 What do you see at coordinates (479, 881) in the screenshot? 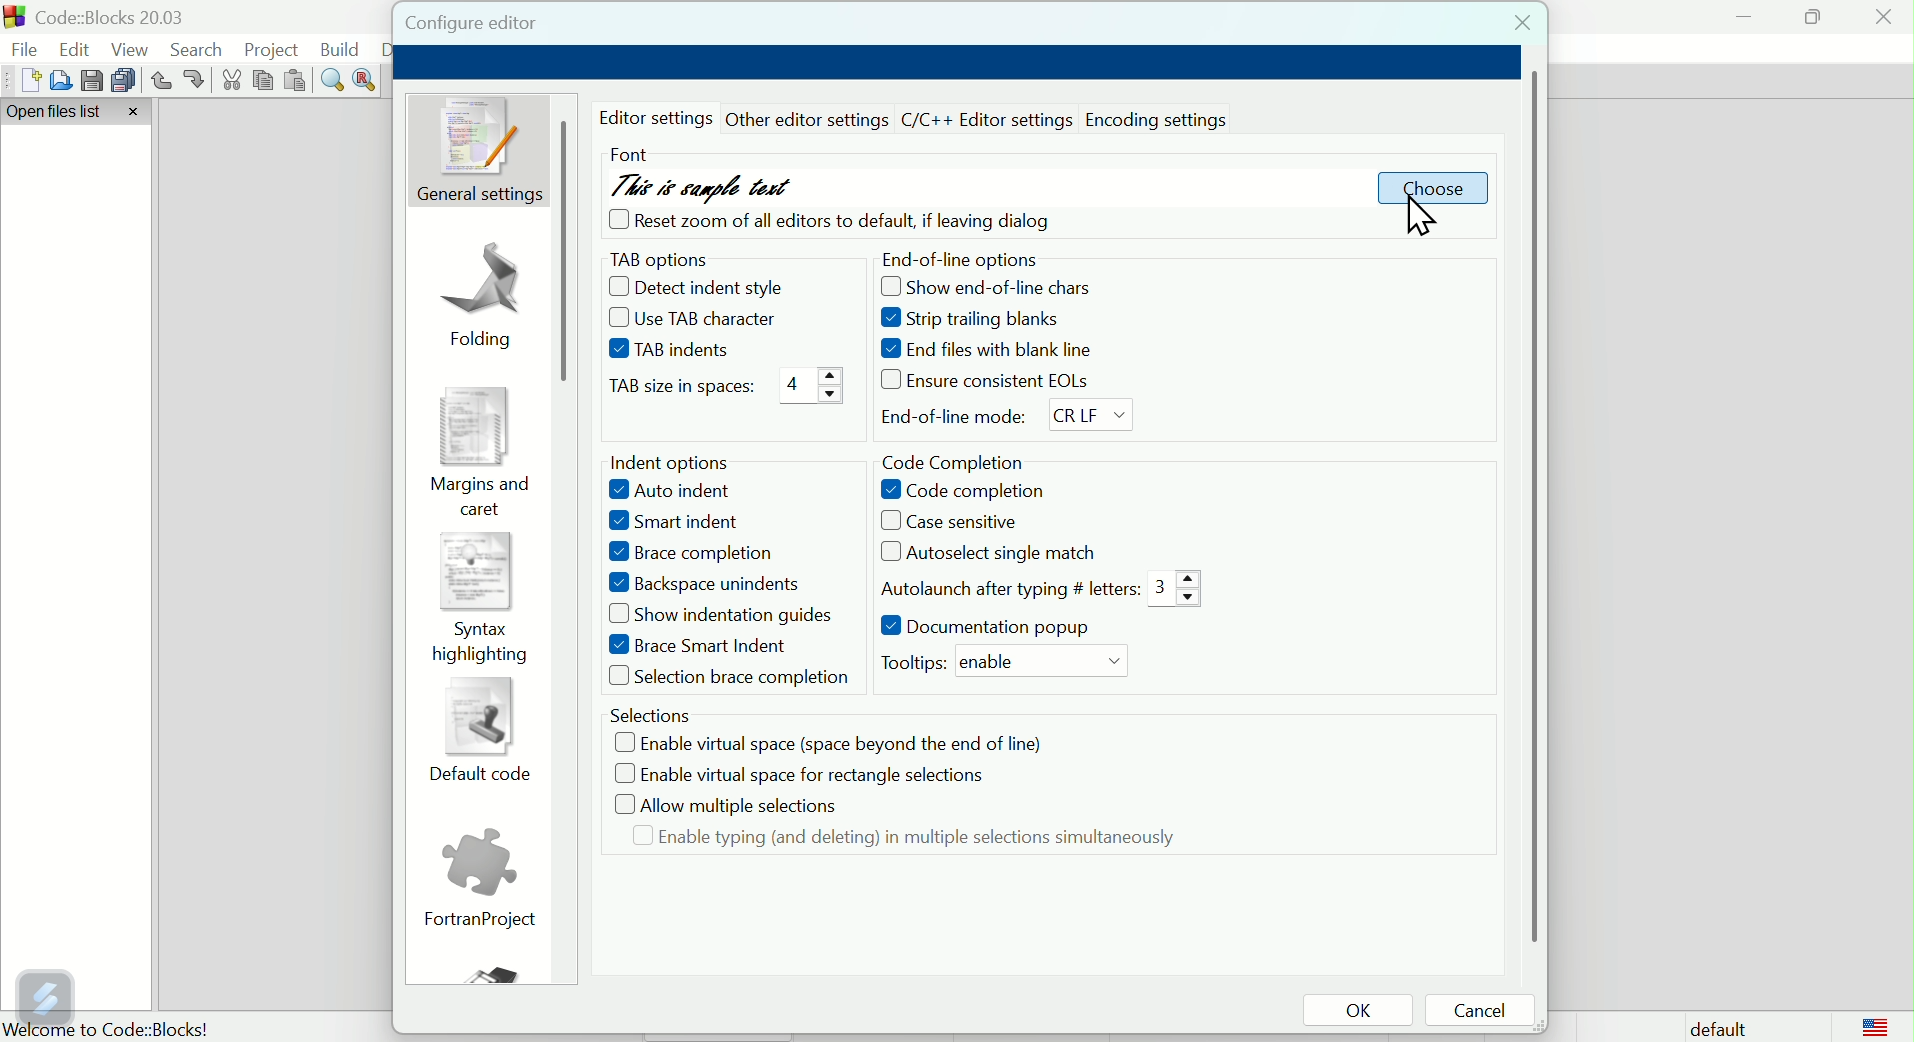
I see `Fortran project` at bounding box center [479, 881].